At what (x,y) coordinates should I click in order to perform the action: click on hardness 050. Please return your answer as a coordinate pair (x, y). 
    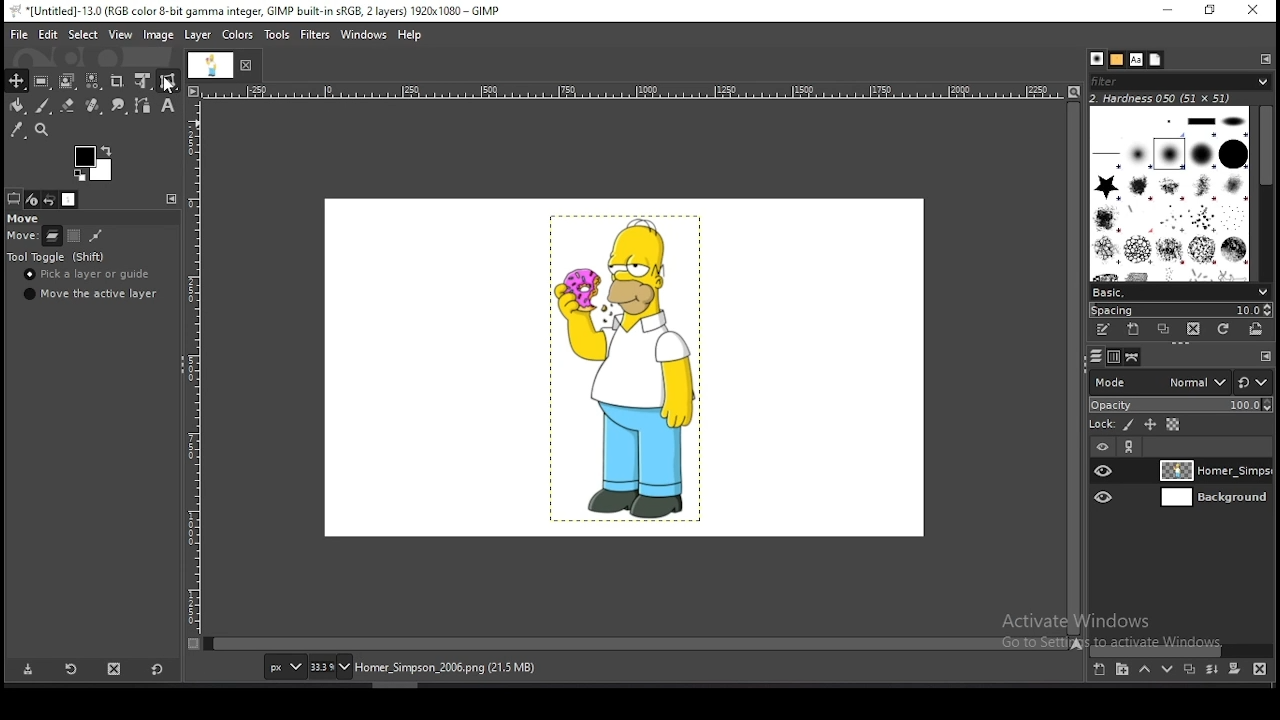
    Looking at the image, I should click on (1172, 98).